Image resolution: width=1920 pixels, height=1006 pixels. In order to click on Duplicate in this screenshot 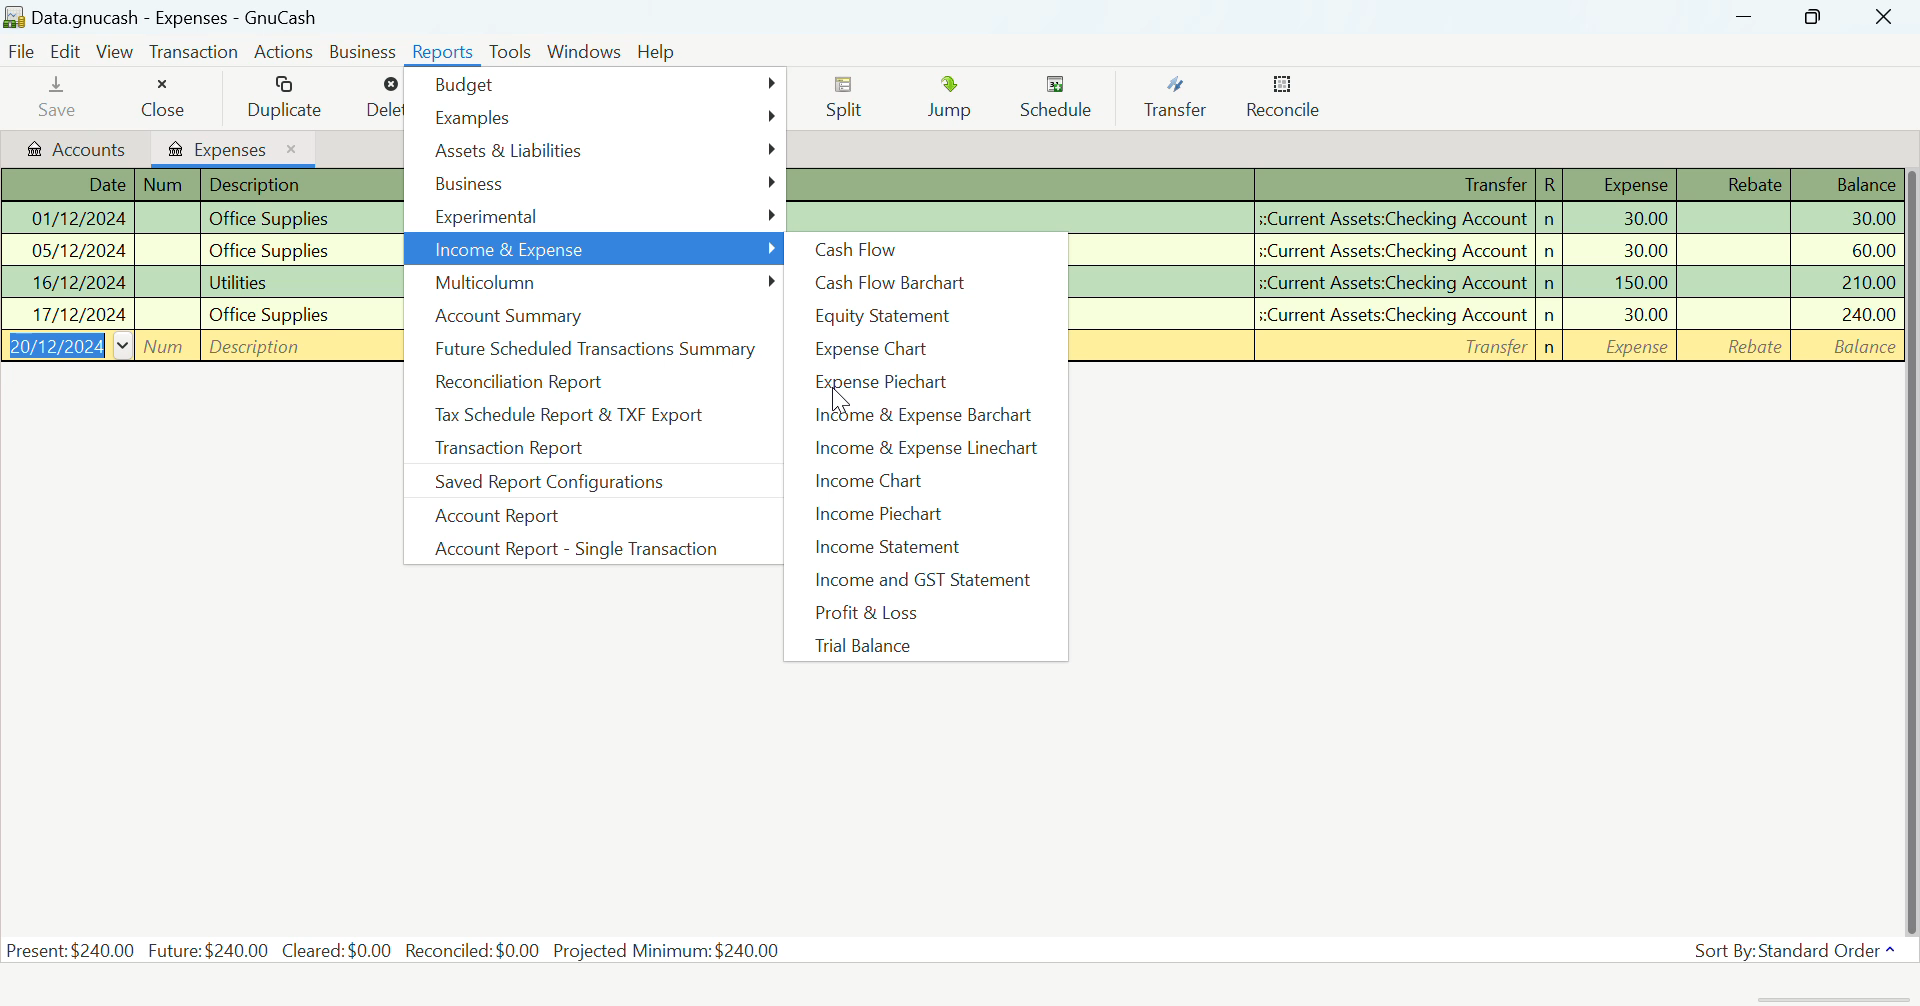, I will do `click(288, 96)`.